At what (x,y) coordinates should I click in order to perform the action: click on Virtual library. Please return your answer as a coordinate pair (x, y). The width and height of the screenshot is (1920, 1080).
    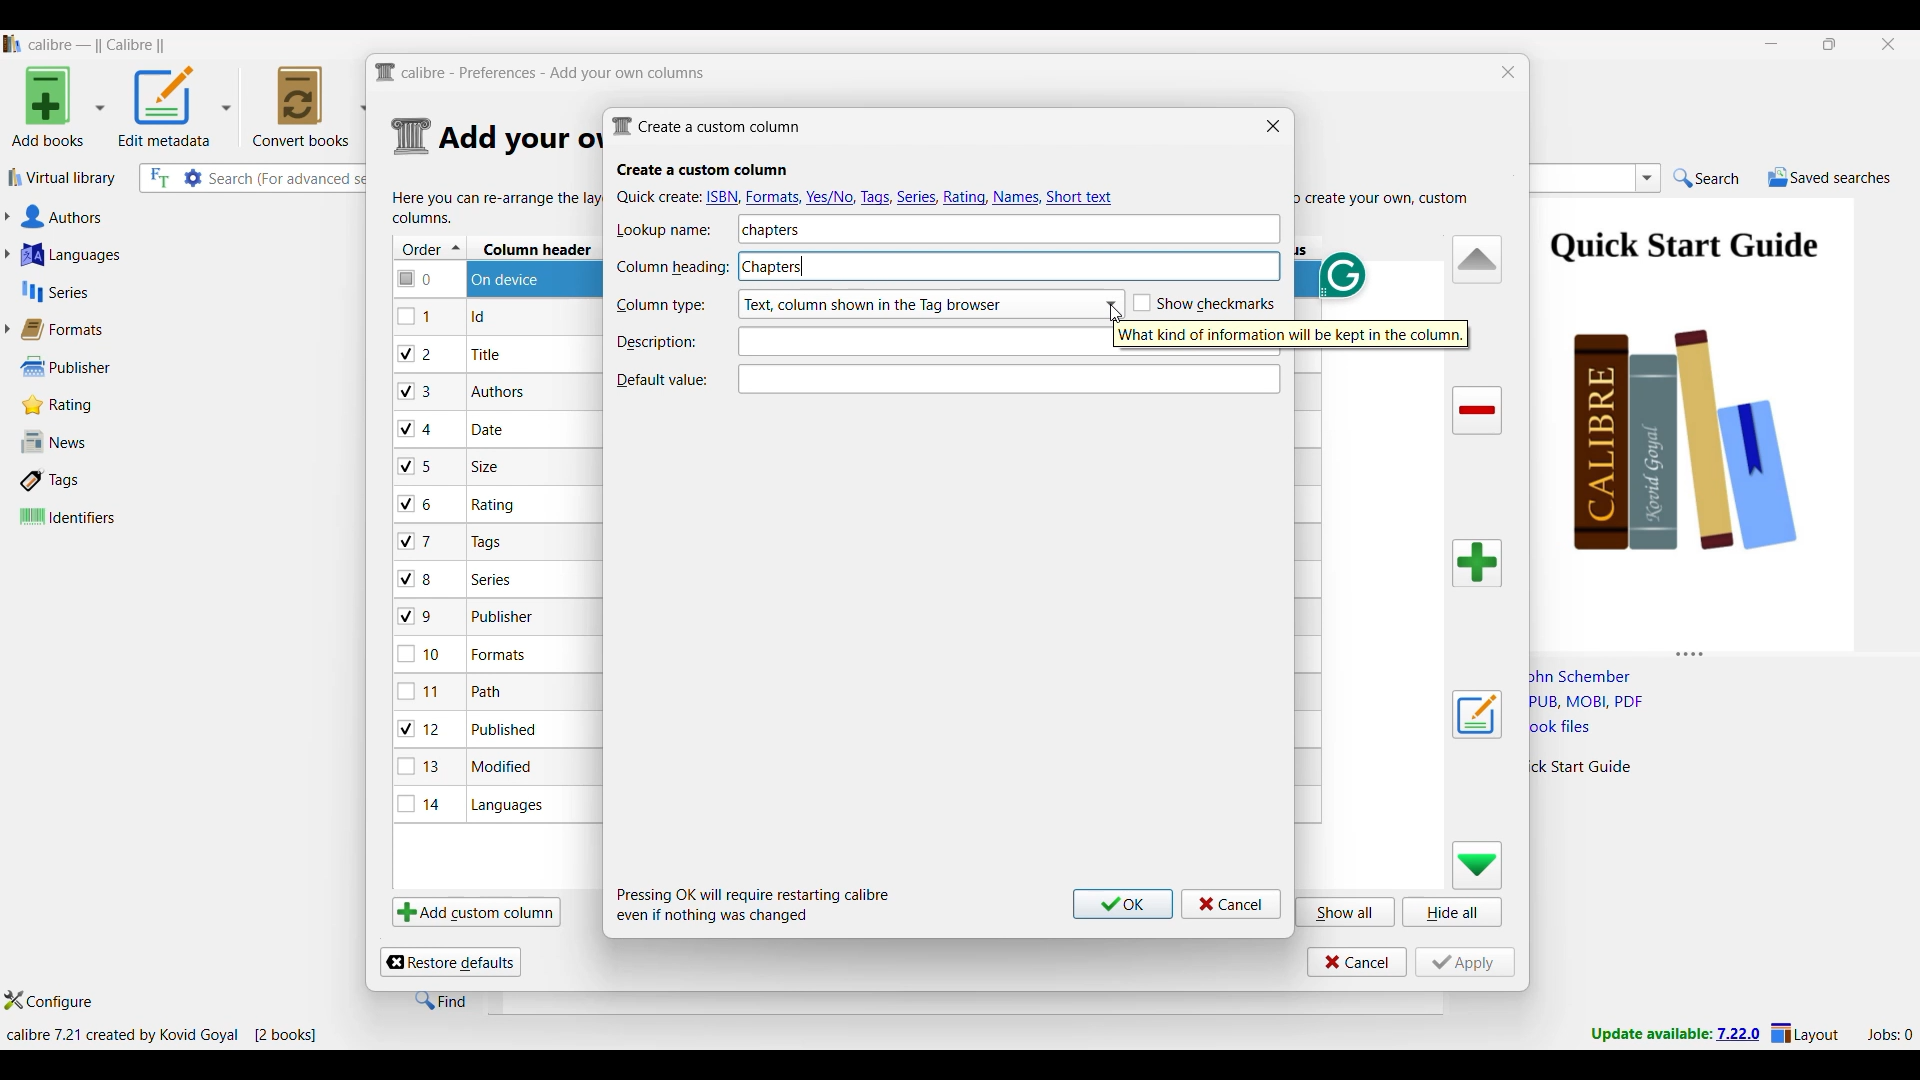
    Looking at the image, I should click on (63, 177).